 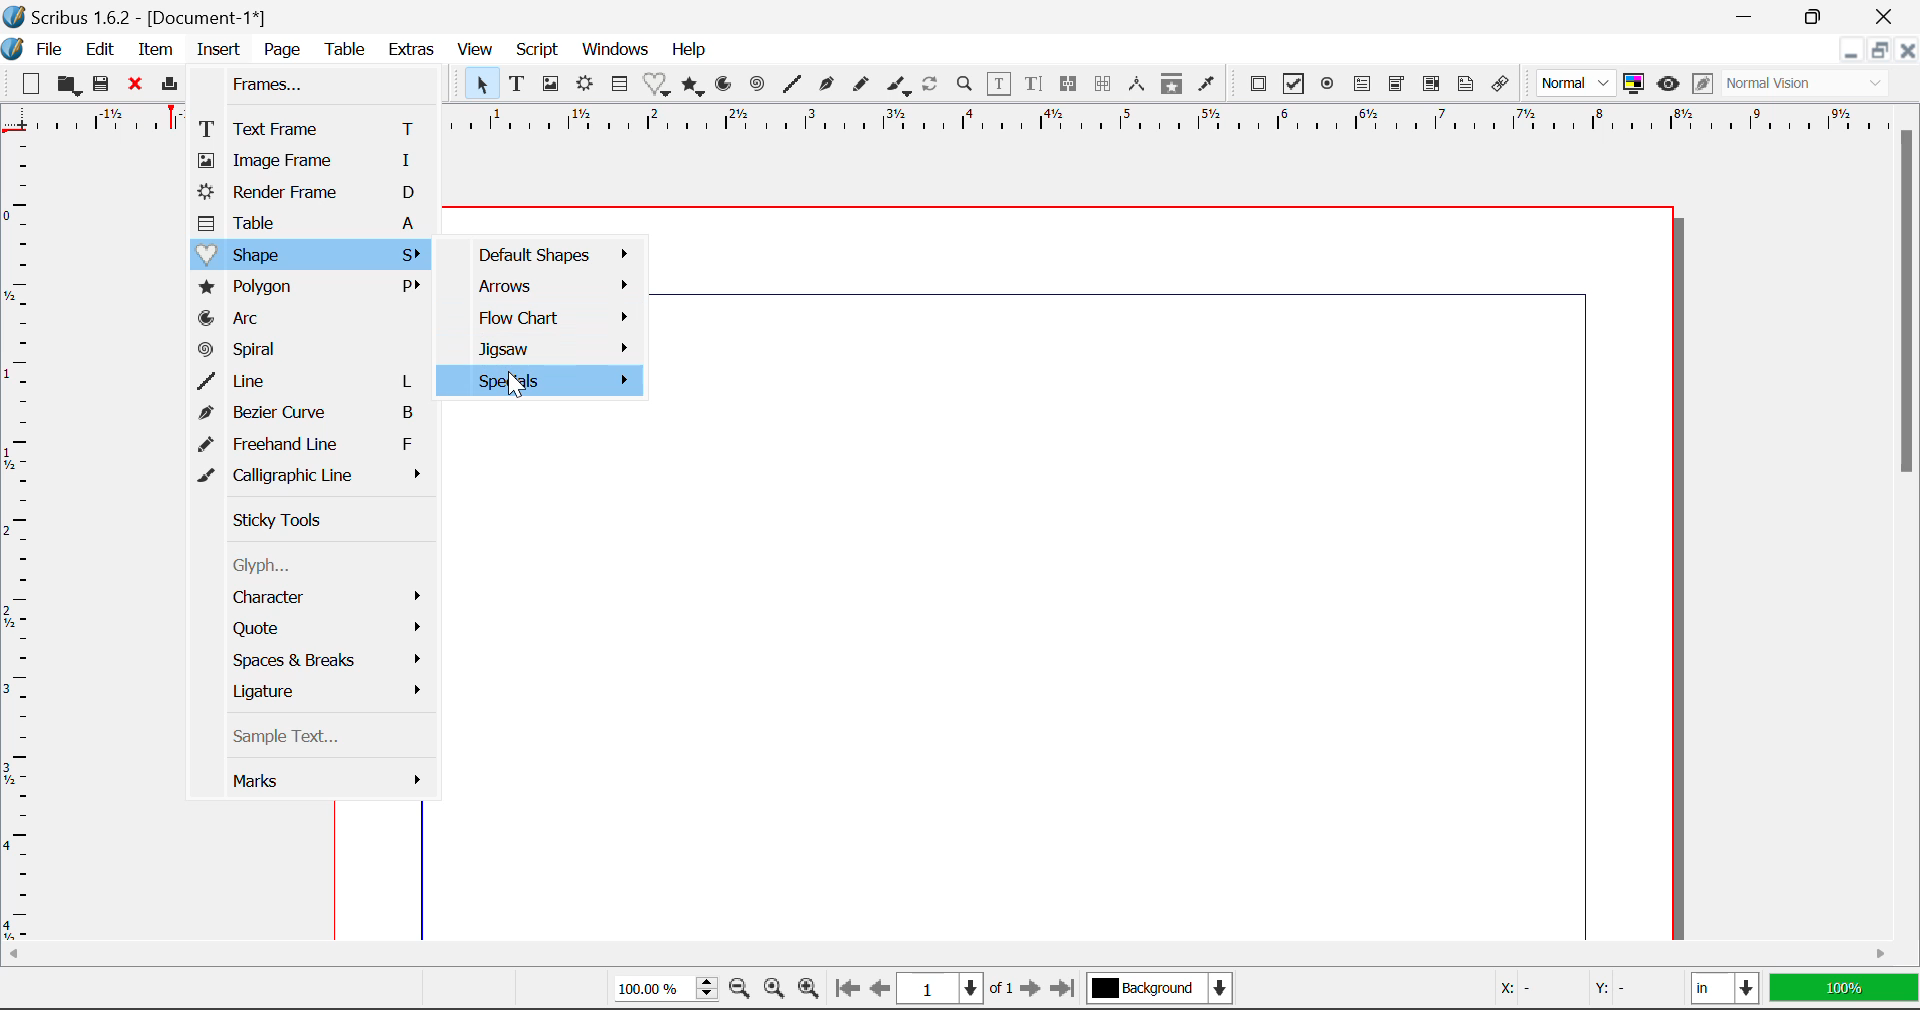 I want to click on Text Frame, so click(x=311, y=128).